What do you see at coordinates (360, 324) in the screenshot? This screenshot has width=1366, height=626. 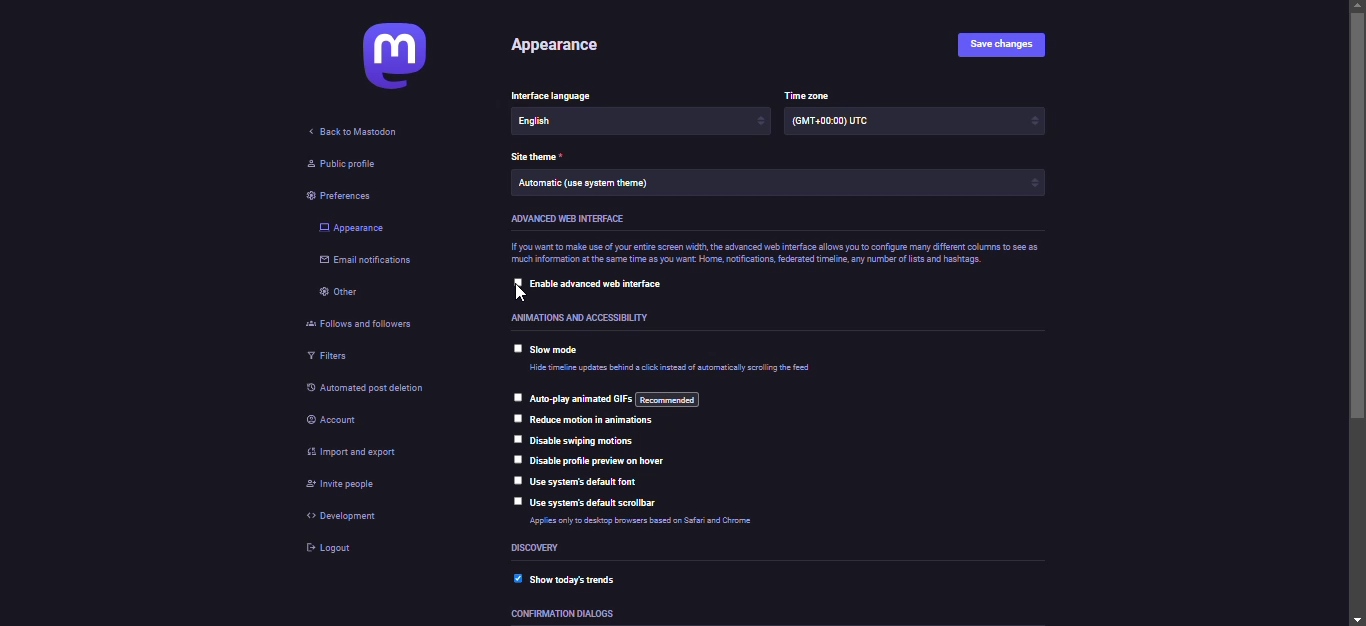 I see `follows and followers` at bounding box center [360, 324].